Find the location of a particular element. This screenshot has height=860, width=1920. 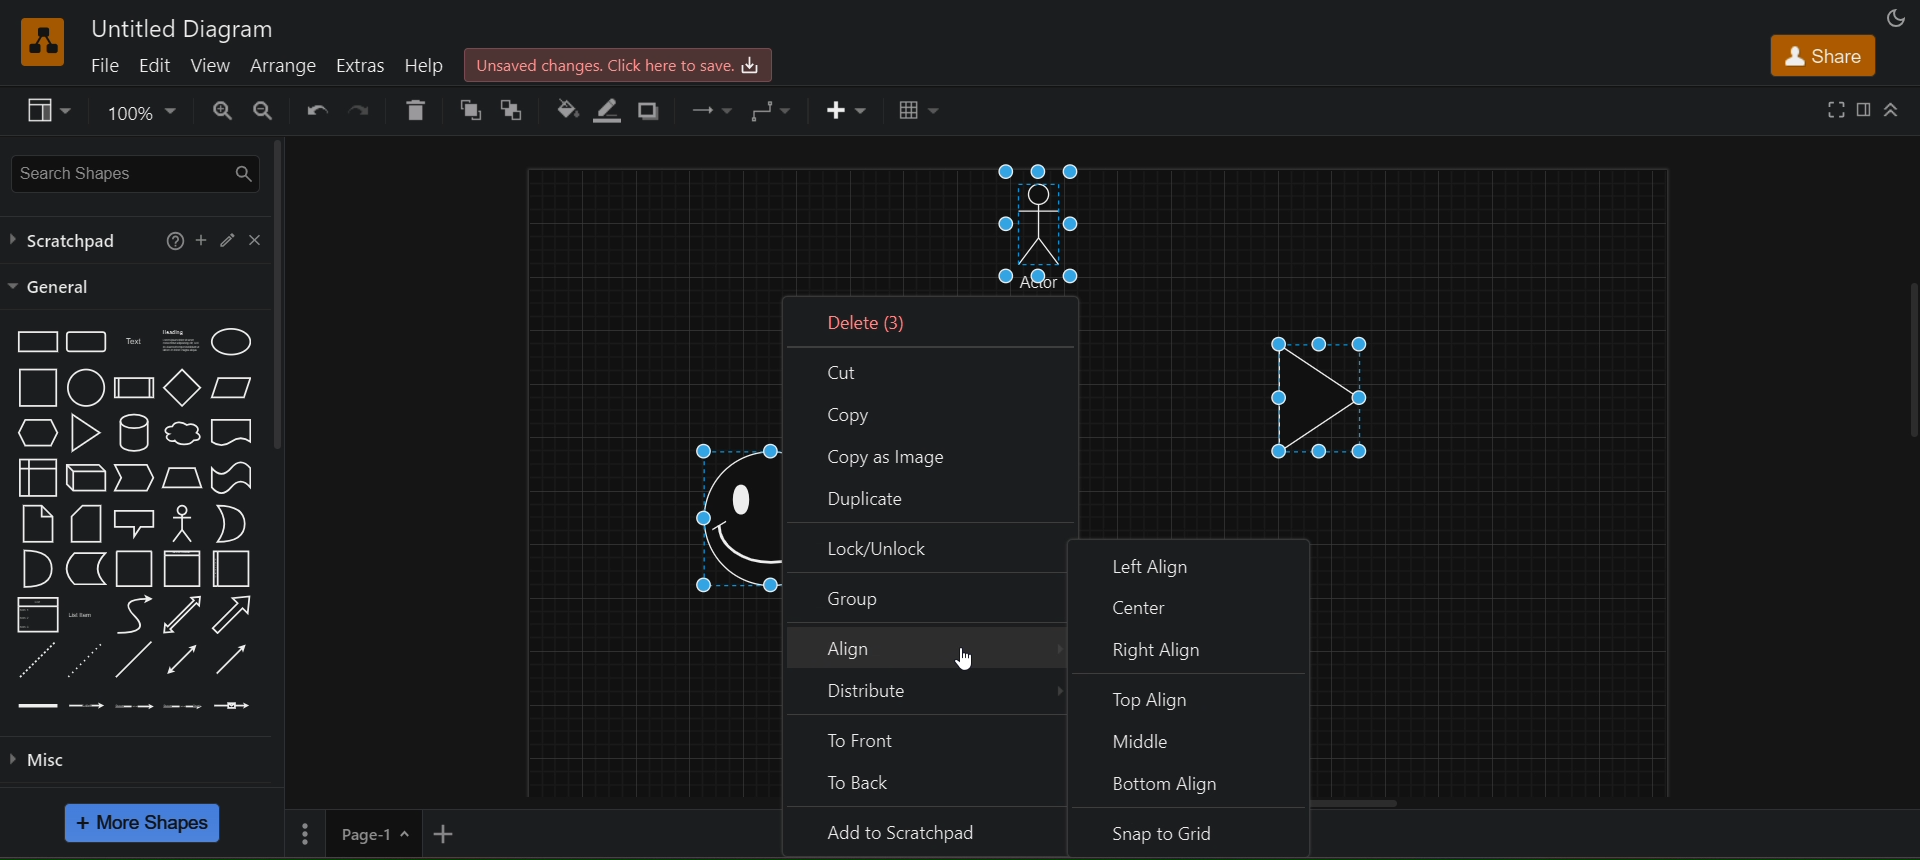

to front is located at coordinates (470, 106).